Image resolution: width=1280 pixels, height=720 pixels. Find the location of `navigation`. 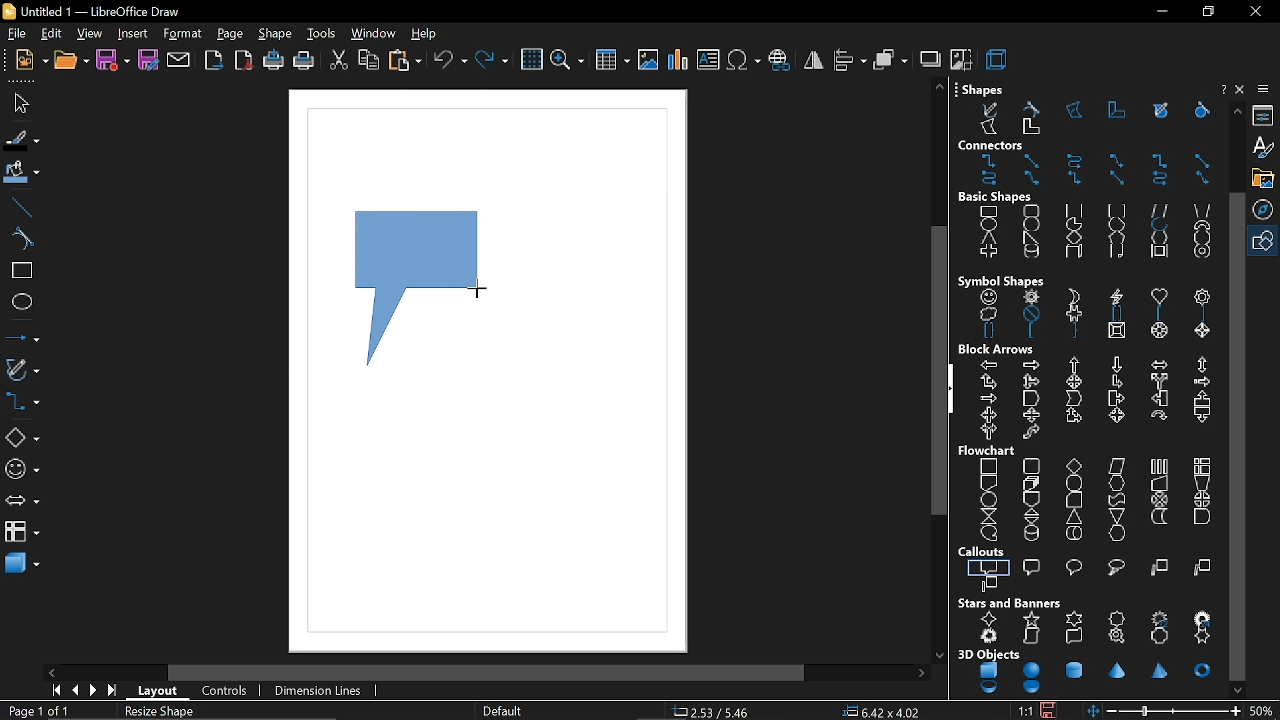

navigation is located at coordinates (1266, 208).